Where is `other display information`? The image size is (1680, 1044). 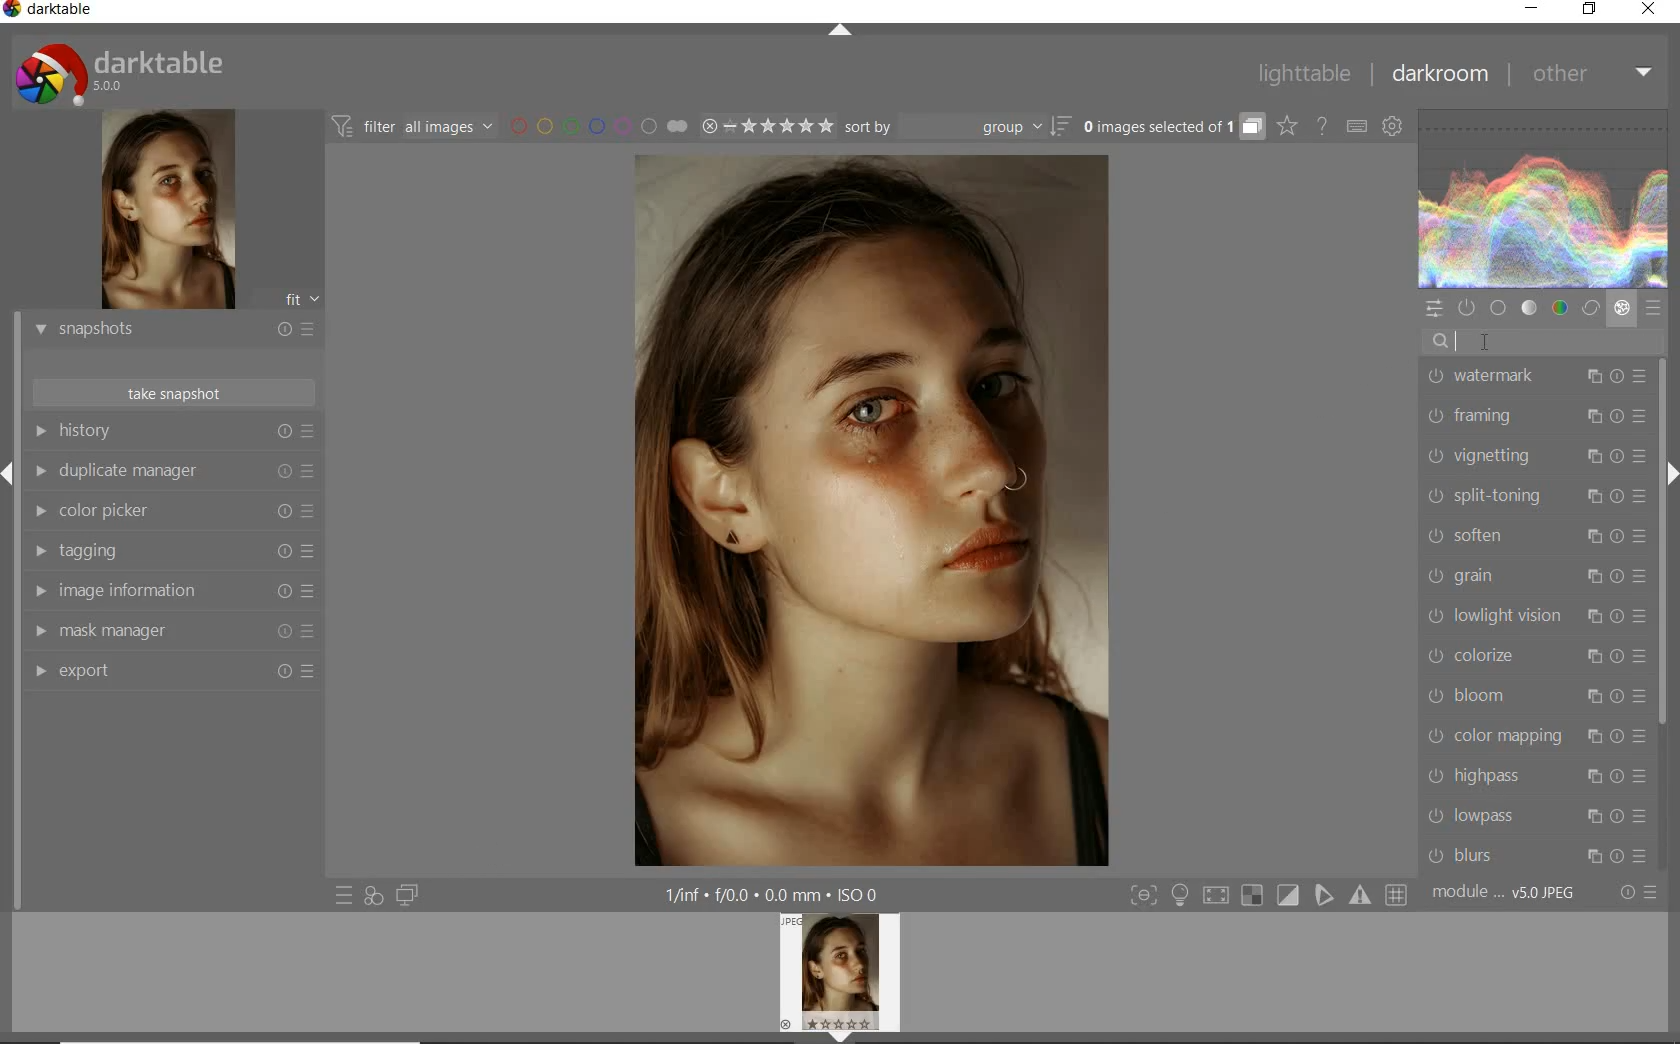
other display information is located at coordinates (776, 895).